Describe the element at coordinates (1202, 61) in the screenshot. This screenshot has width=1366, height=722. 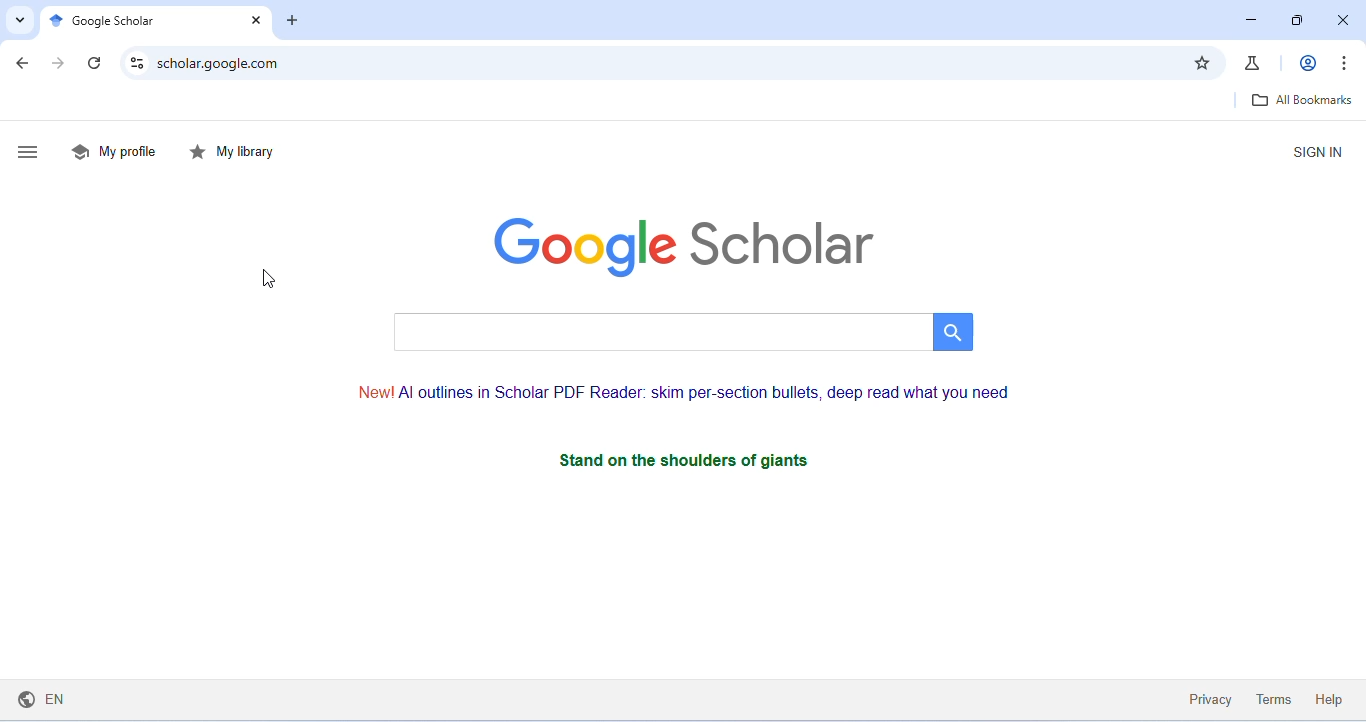
I see `add bookmark` at that location.